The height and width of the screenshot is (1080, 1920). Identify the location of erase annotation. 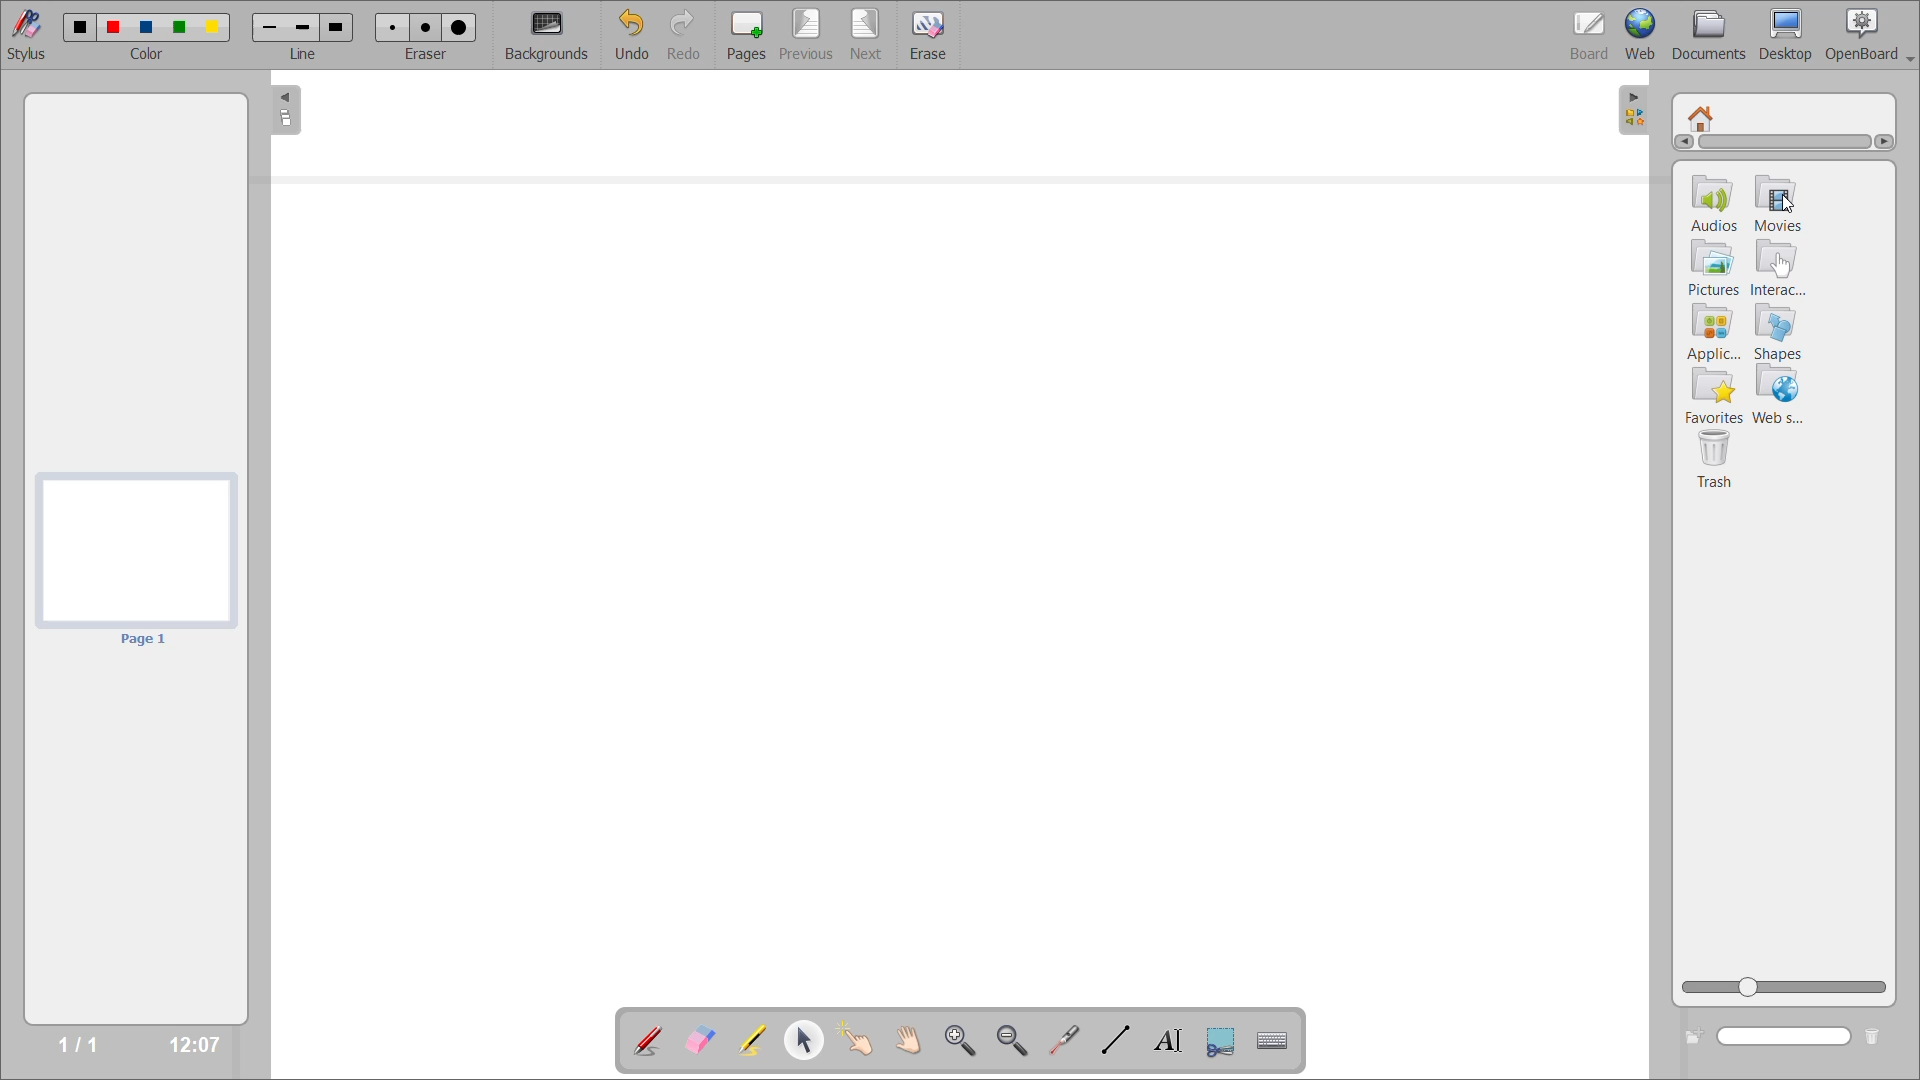
(697, 1039).